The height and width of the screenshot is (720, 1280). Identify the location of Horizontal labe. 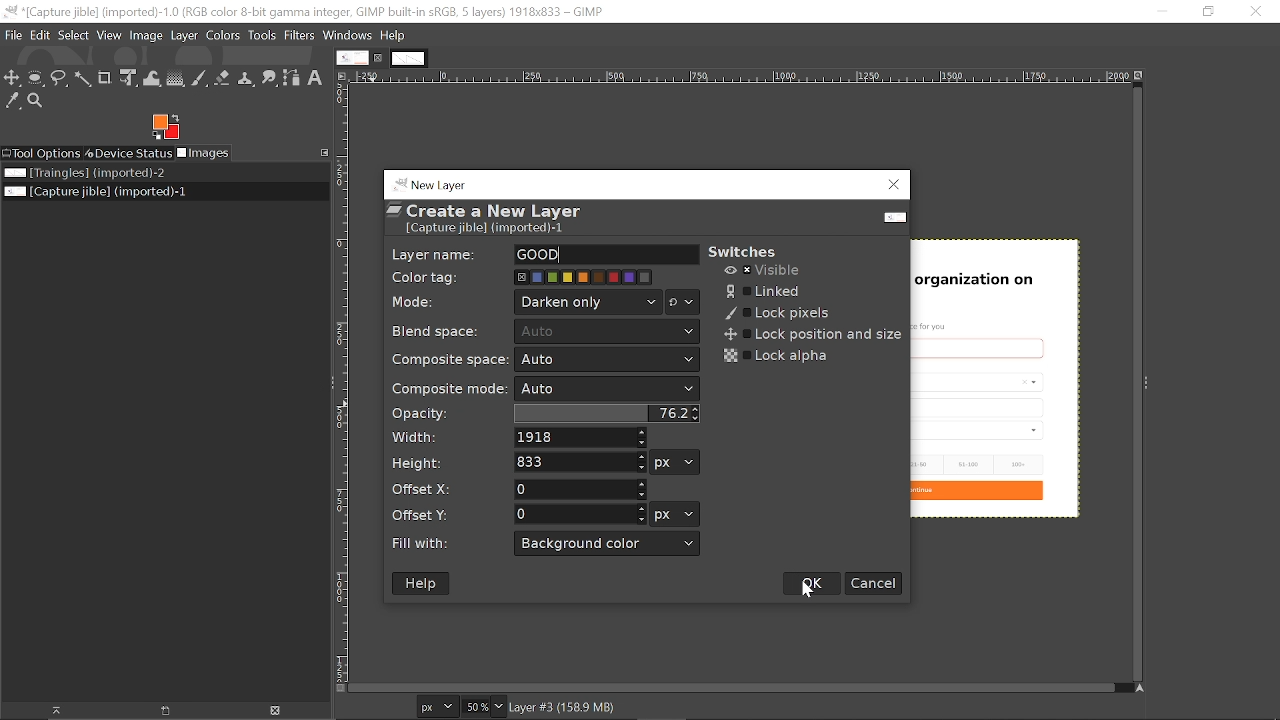
(739, 76).